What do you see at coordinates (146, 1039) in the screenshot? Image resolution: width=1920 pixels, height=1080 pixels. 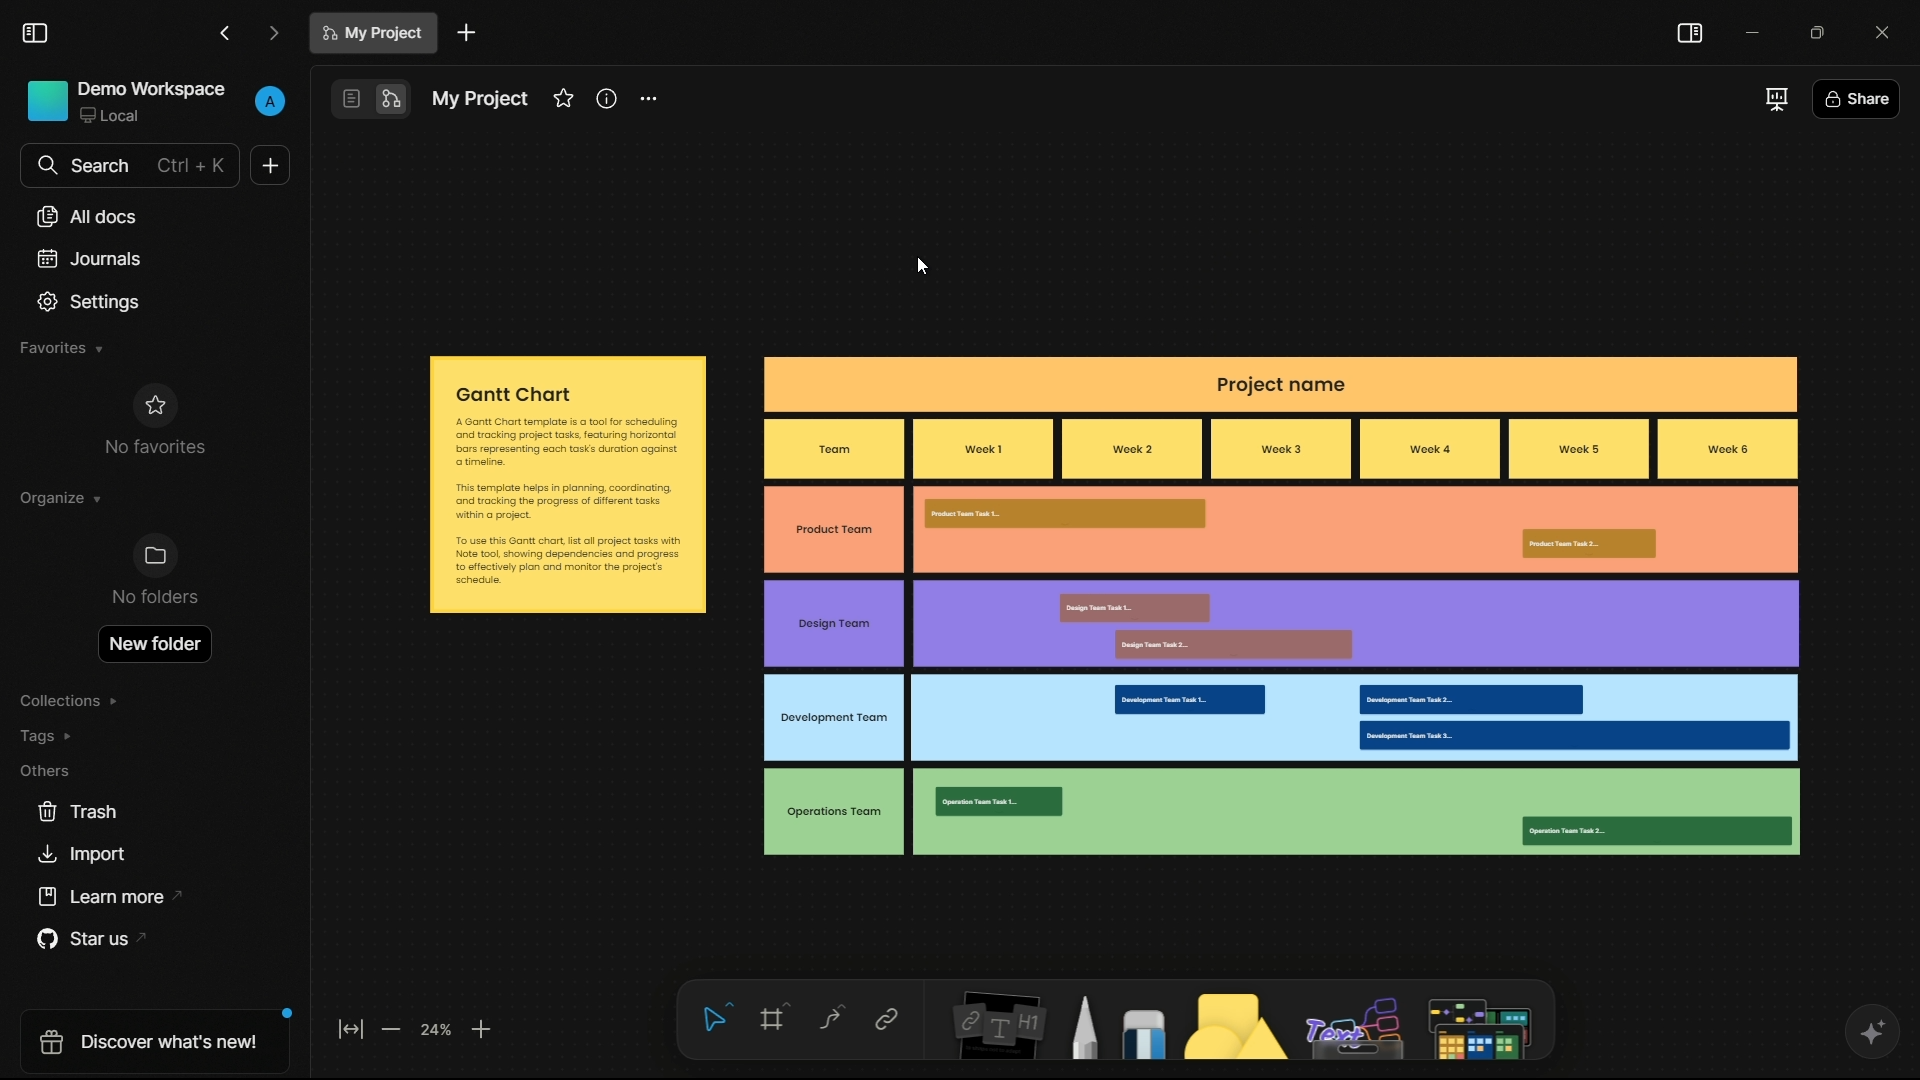 I see `discover what's new` at bounding box center [146, 1039].